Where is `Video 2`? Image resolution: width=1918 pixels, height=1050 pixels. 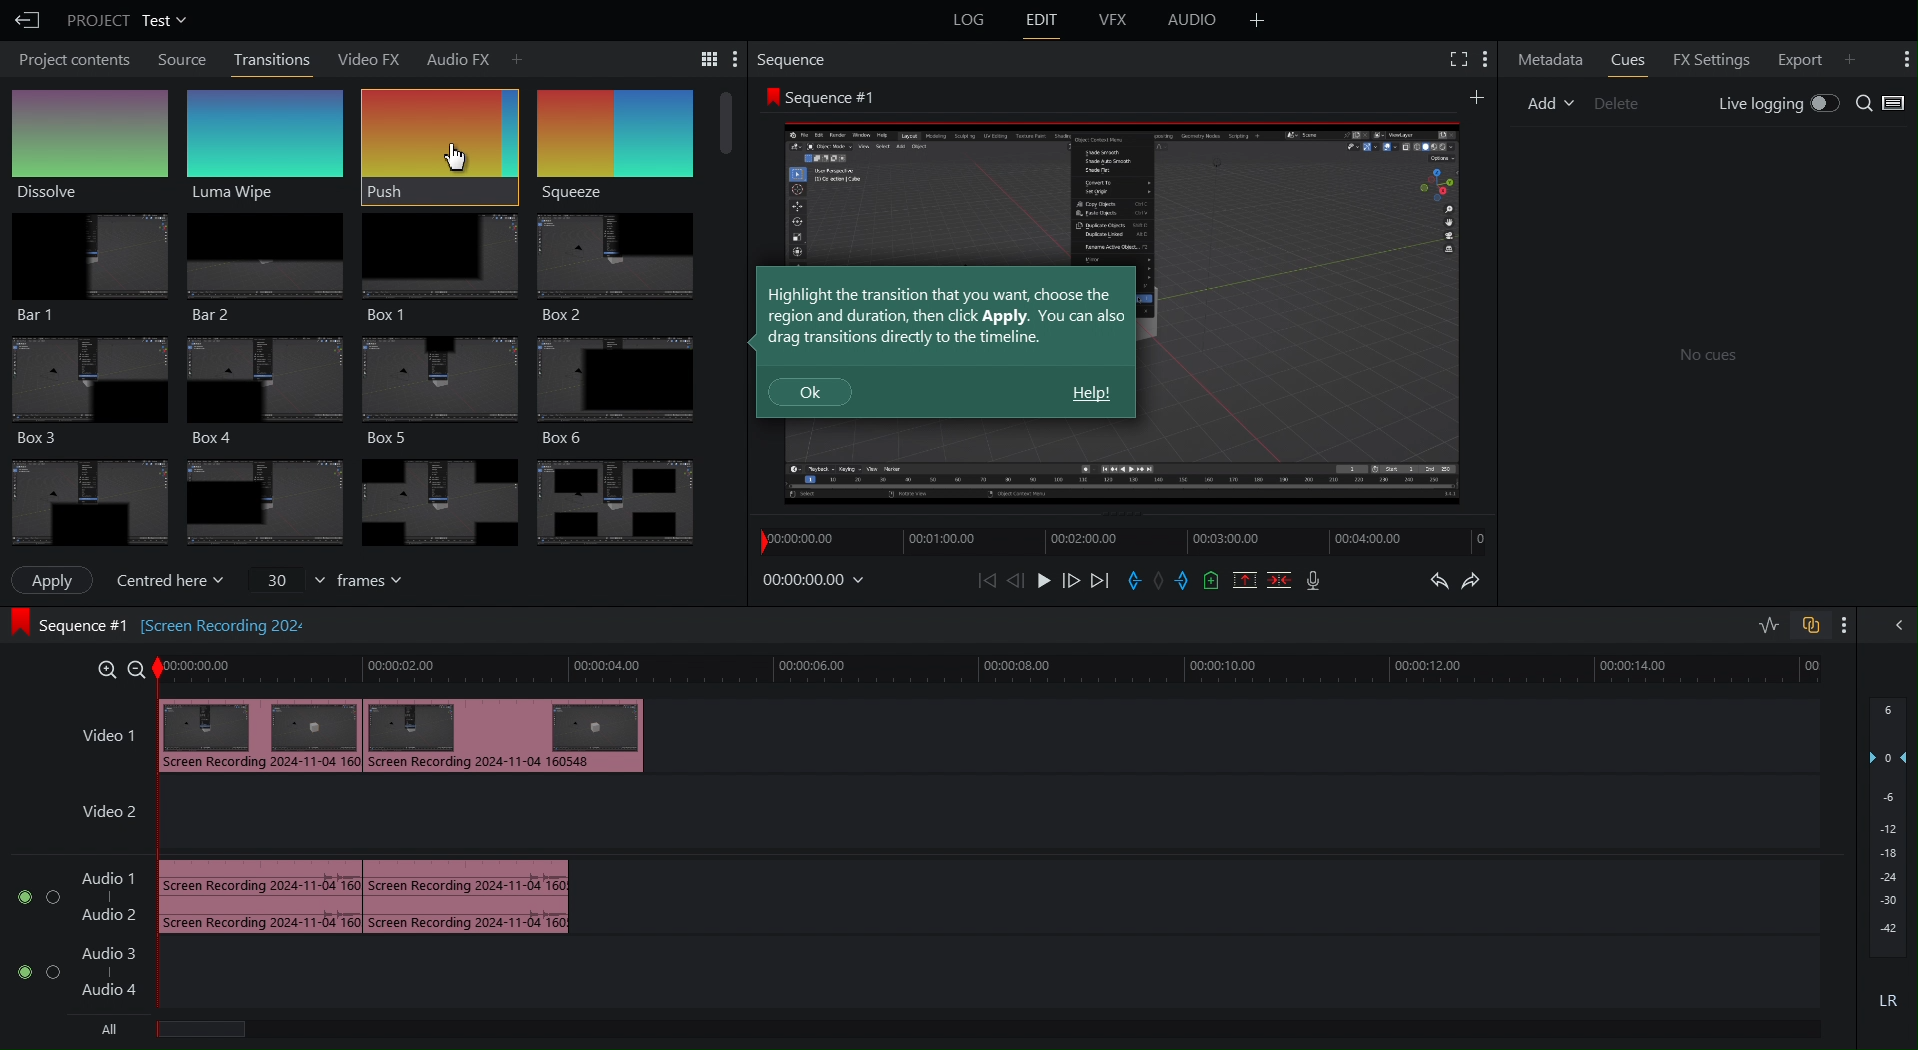
Video 2 is located at coordinates (101, 815).